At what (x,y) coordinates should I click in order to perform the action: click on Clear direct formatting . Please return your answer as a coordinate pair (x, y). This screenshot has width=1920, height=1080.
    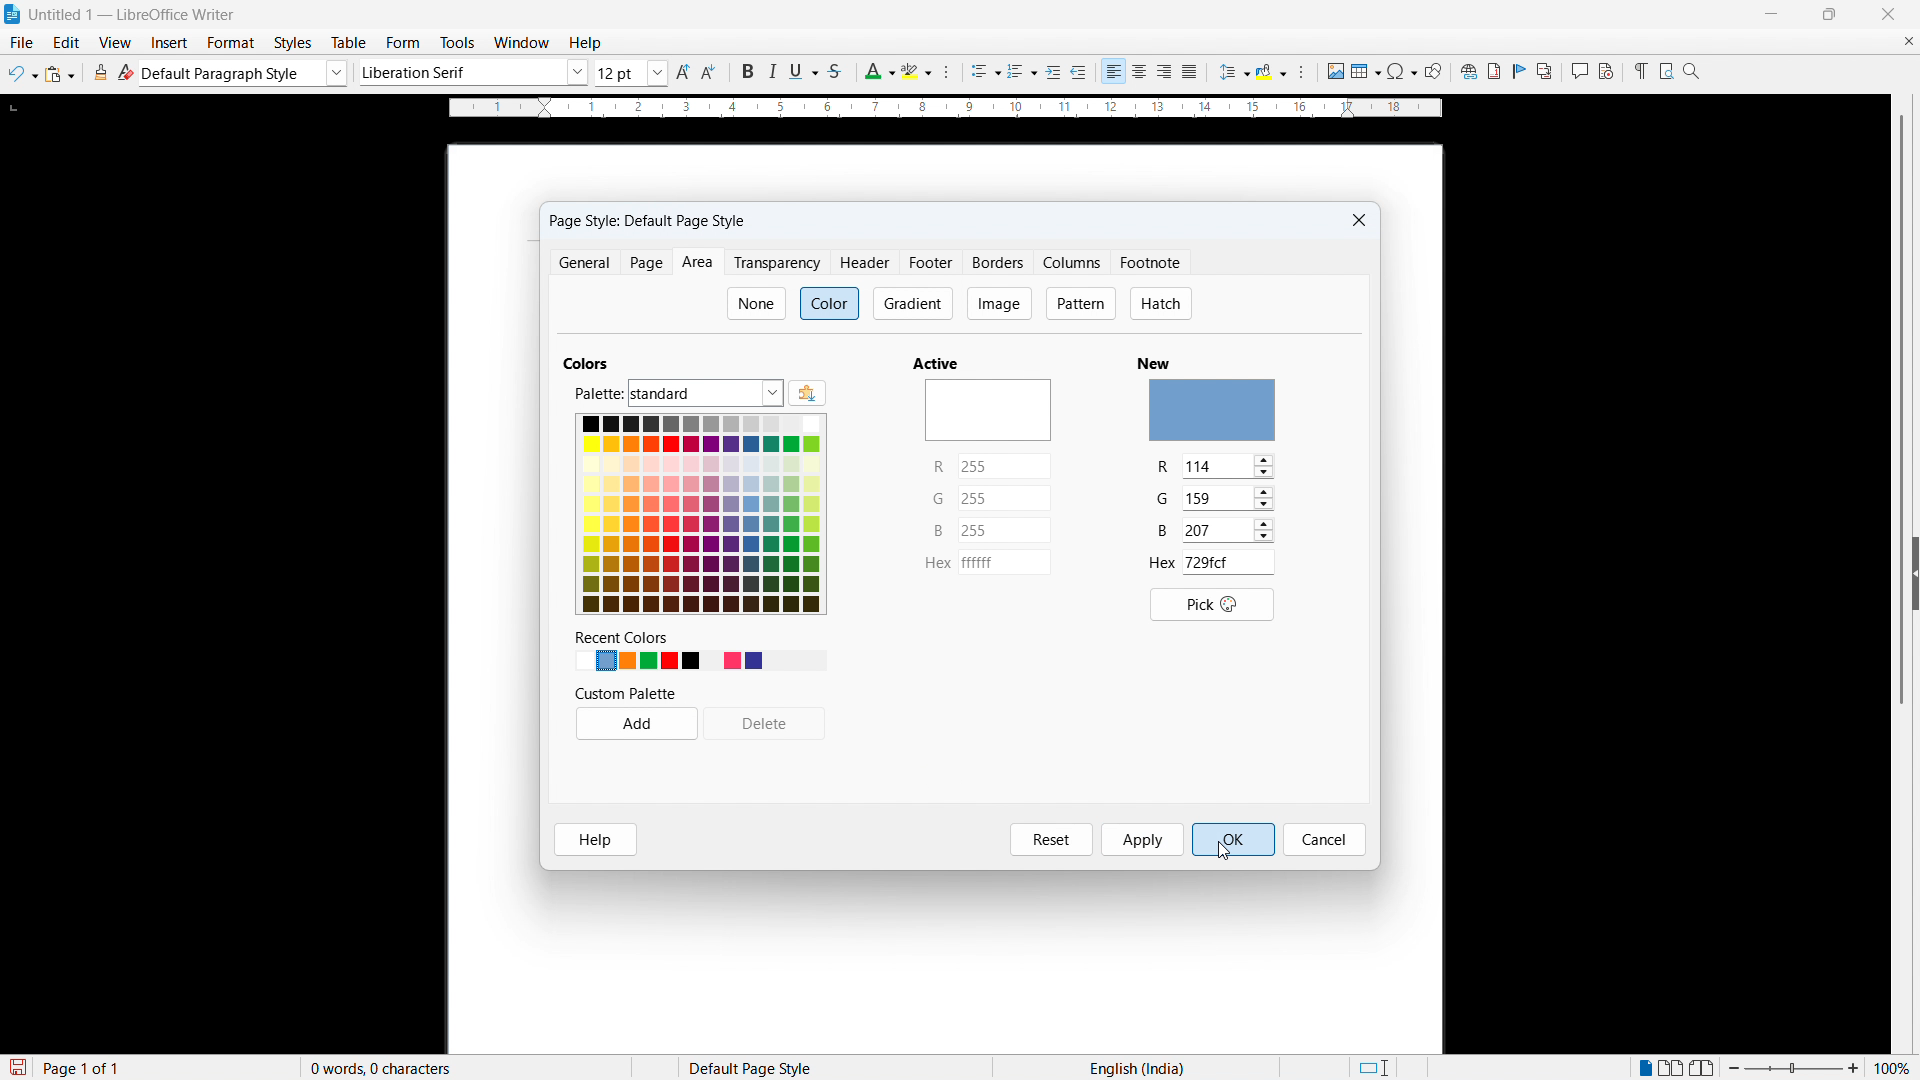
    Looking at the image, I should click on (126, 72).